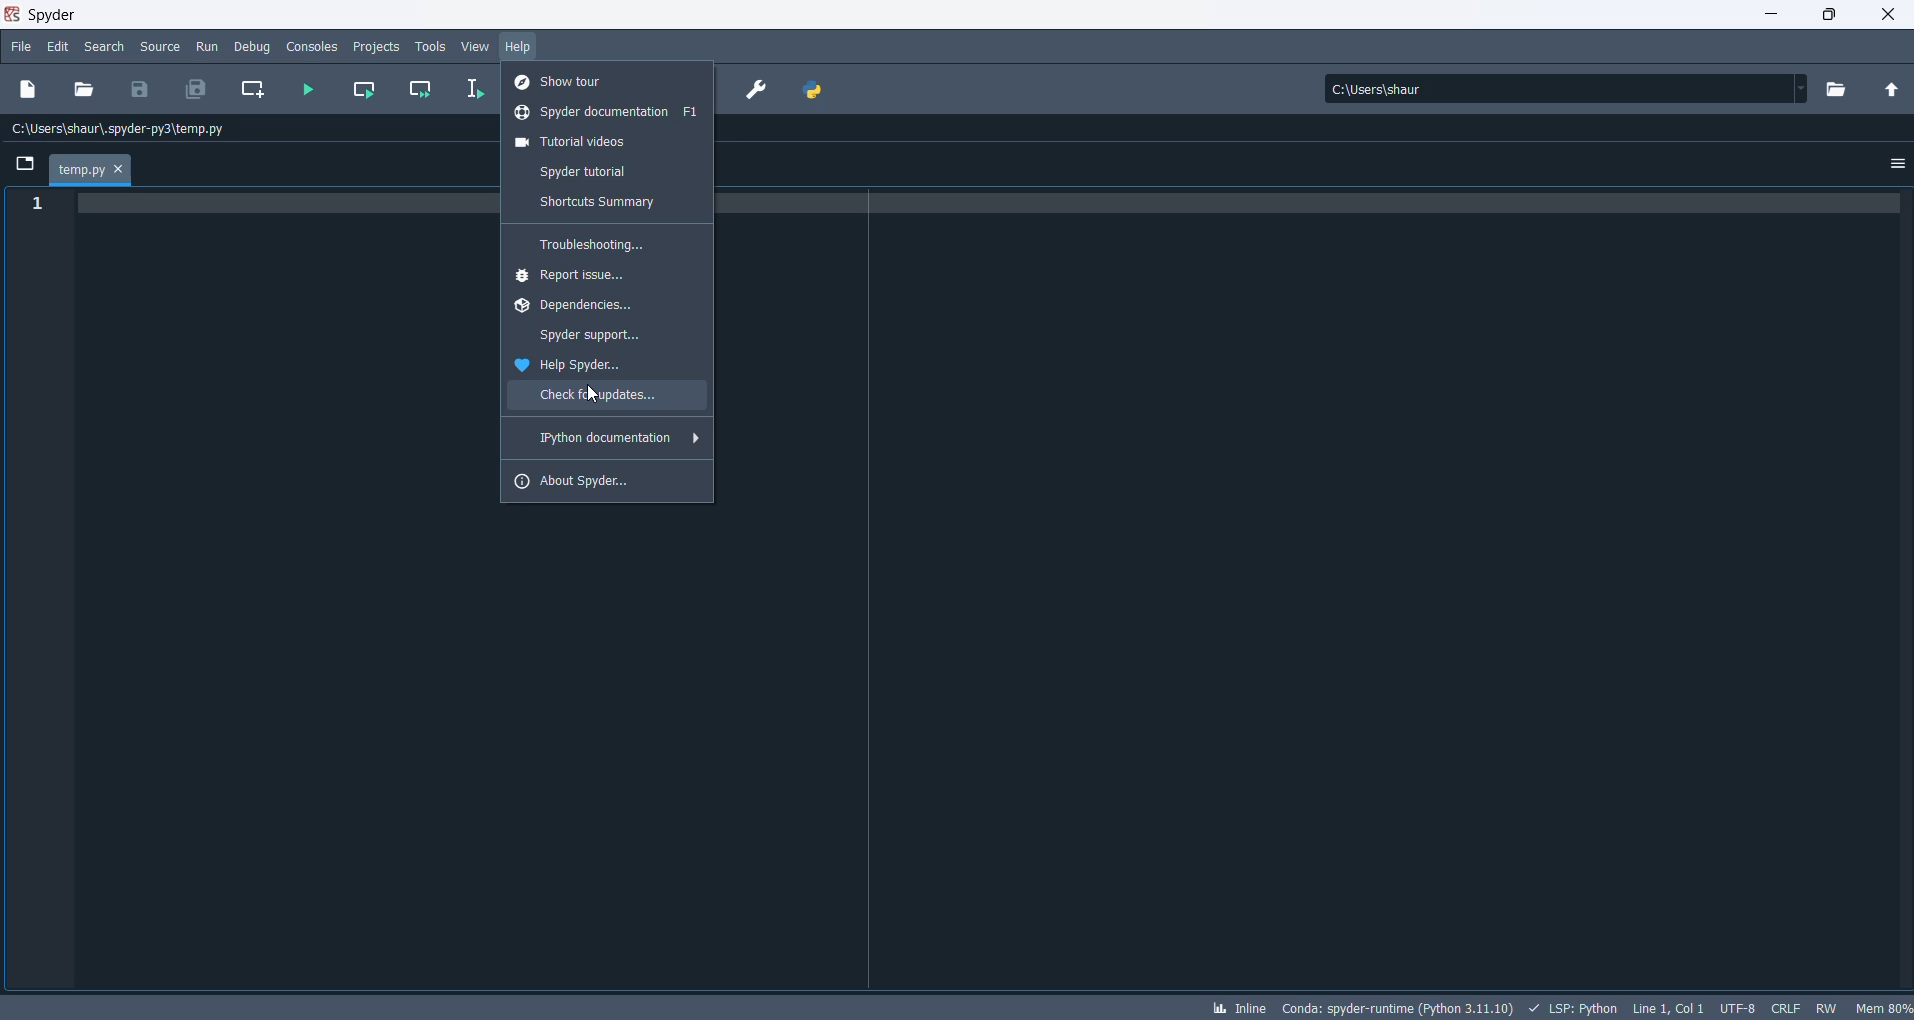 The width and height of the screenshot is (1914, 1020). I want to click on run current cell, so click(368, 90).